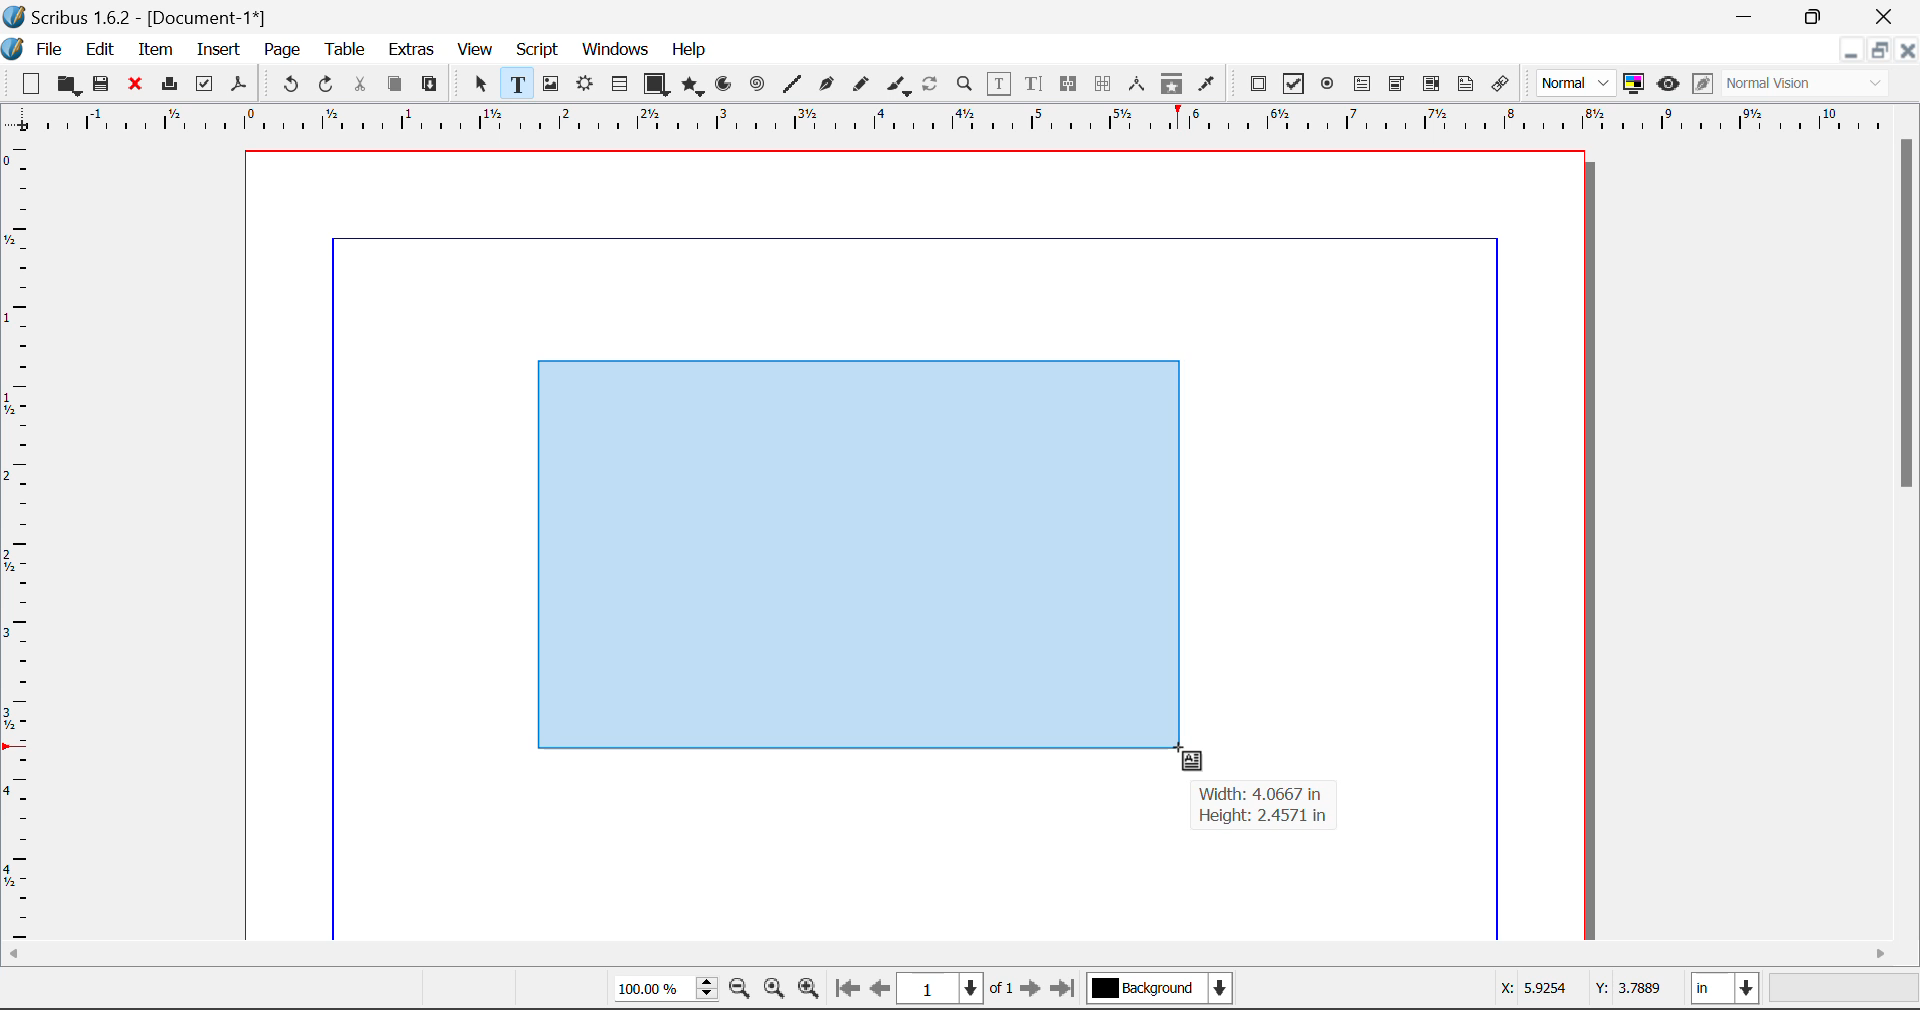 The image size is (1920, 1010). Describe the element at coordinates (757, 84) in the screenshot. I see `Spiral` at that location.